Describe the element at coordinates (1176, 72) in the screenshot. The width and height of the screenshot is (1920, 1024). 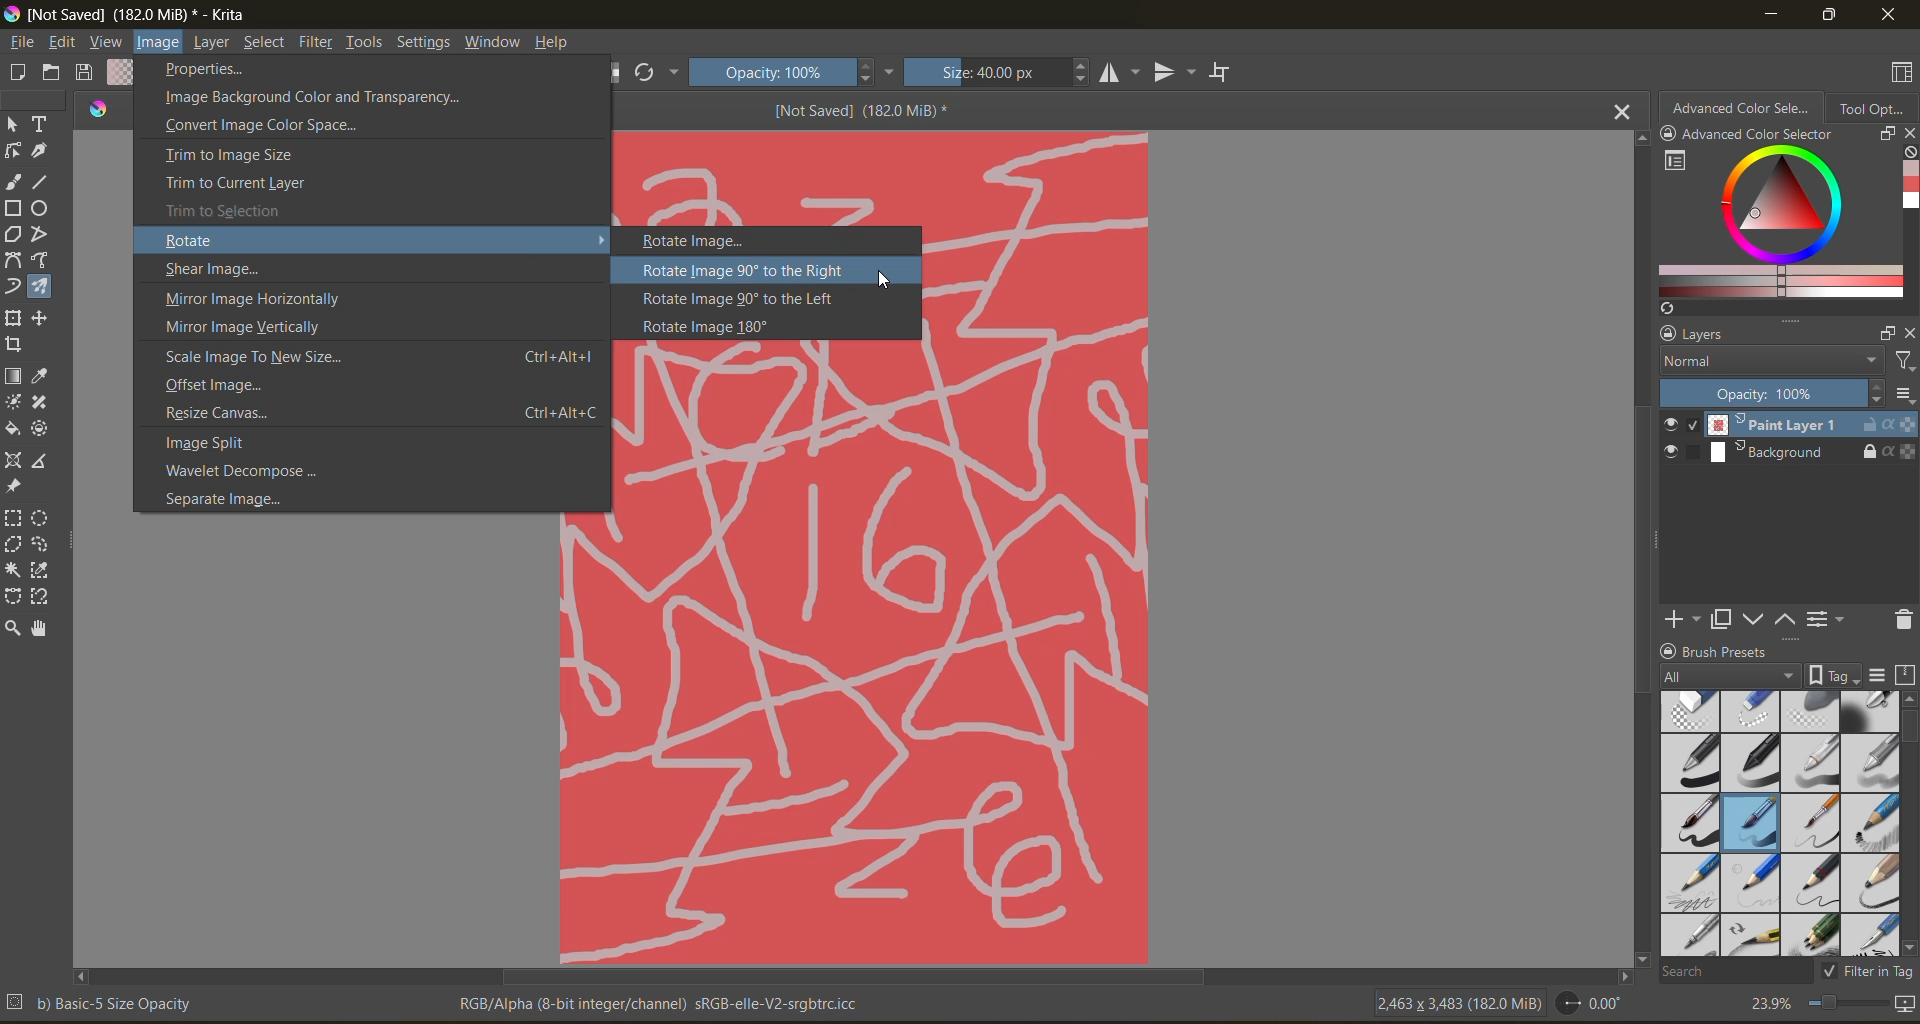
I see `flip vertically` at that location.